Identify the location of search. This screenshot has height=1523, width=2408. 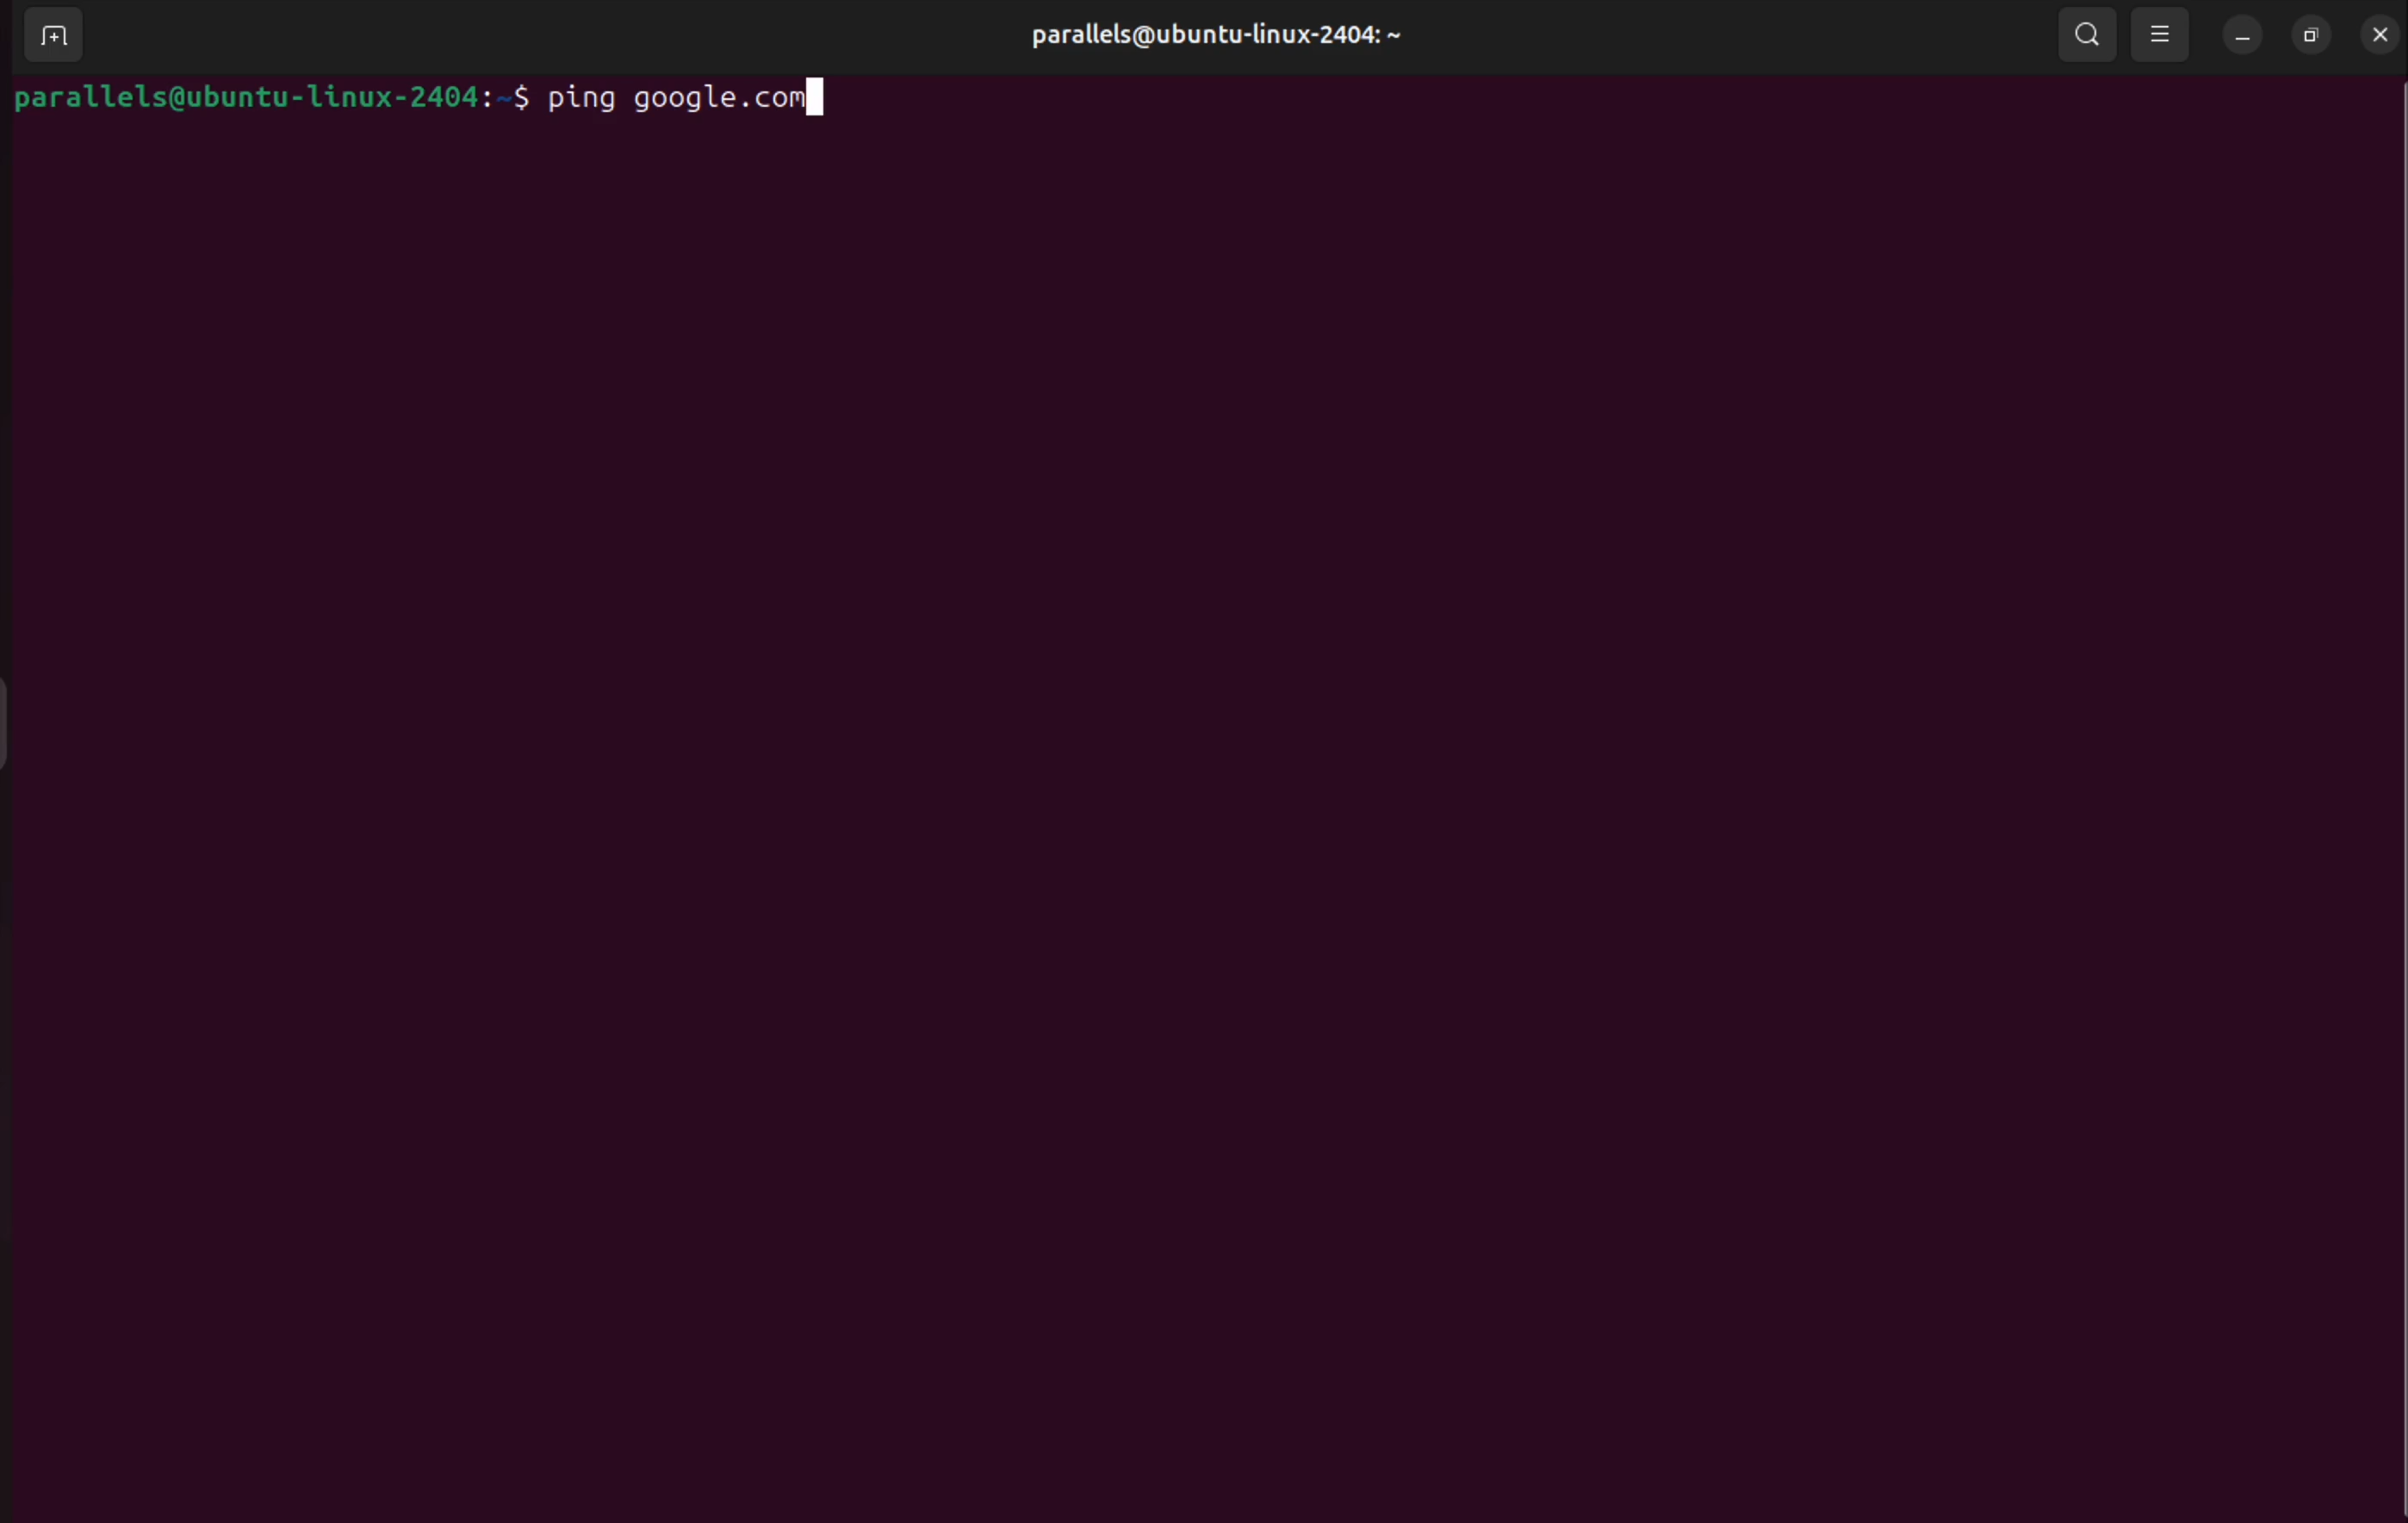
(2085, 33).